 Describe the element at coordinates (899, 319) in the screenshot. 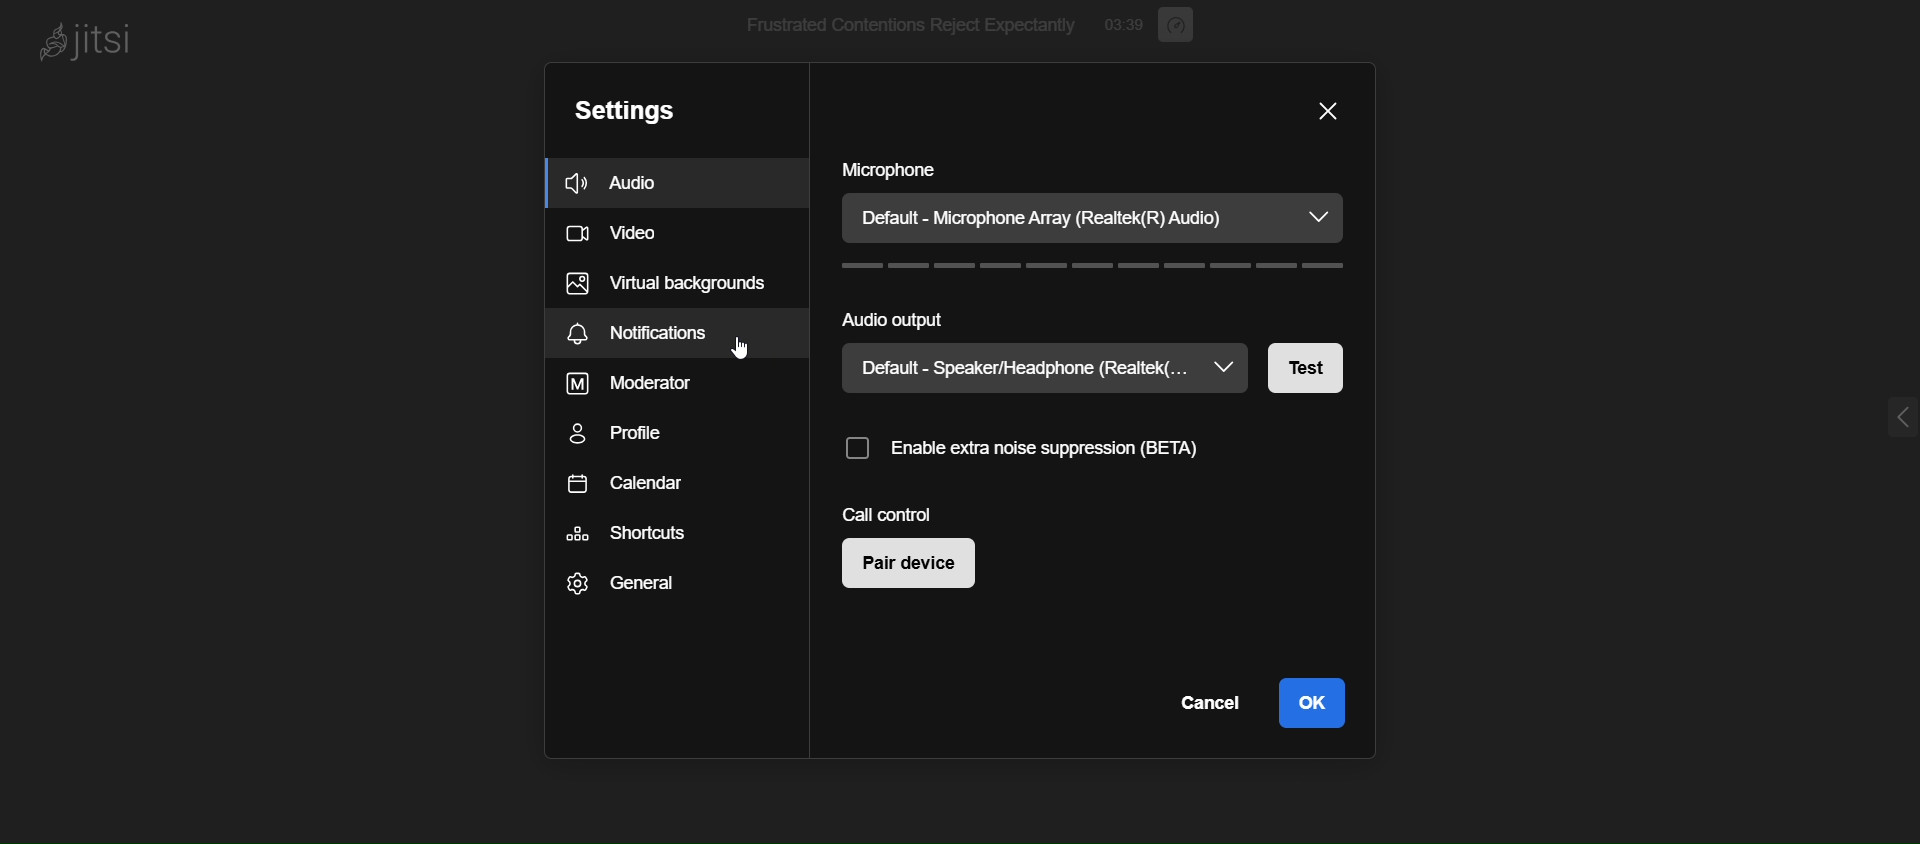

I see `audio output` at that location.